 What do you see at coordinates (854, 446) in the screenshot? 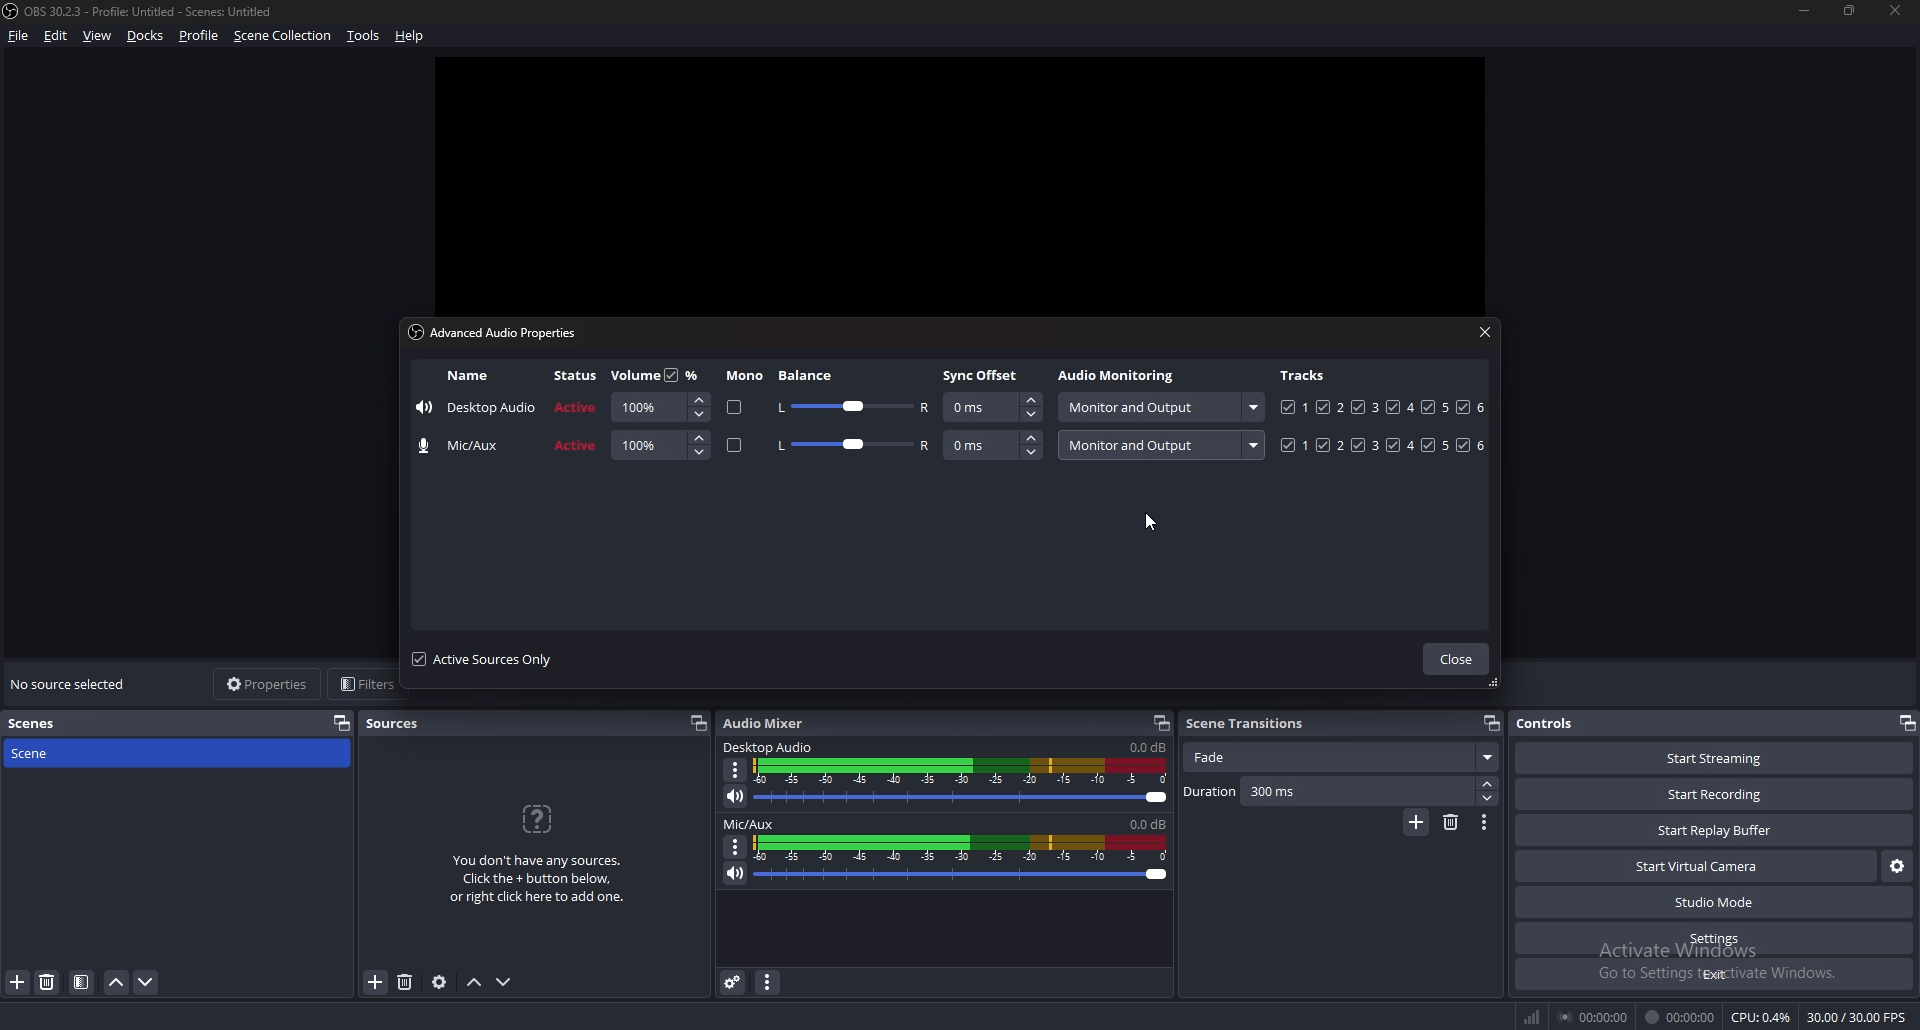
I see `balance adjust` at bounding box center [854, 446].